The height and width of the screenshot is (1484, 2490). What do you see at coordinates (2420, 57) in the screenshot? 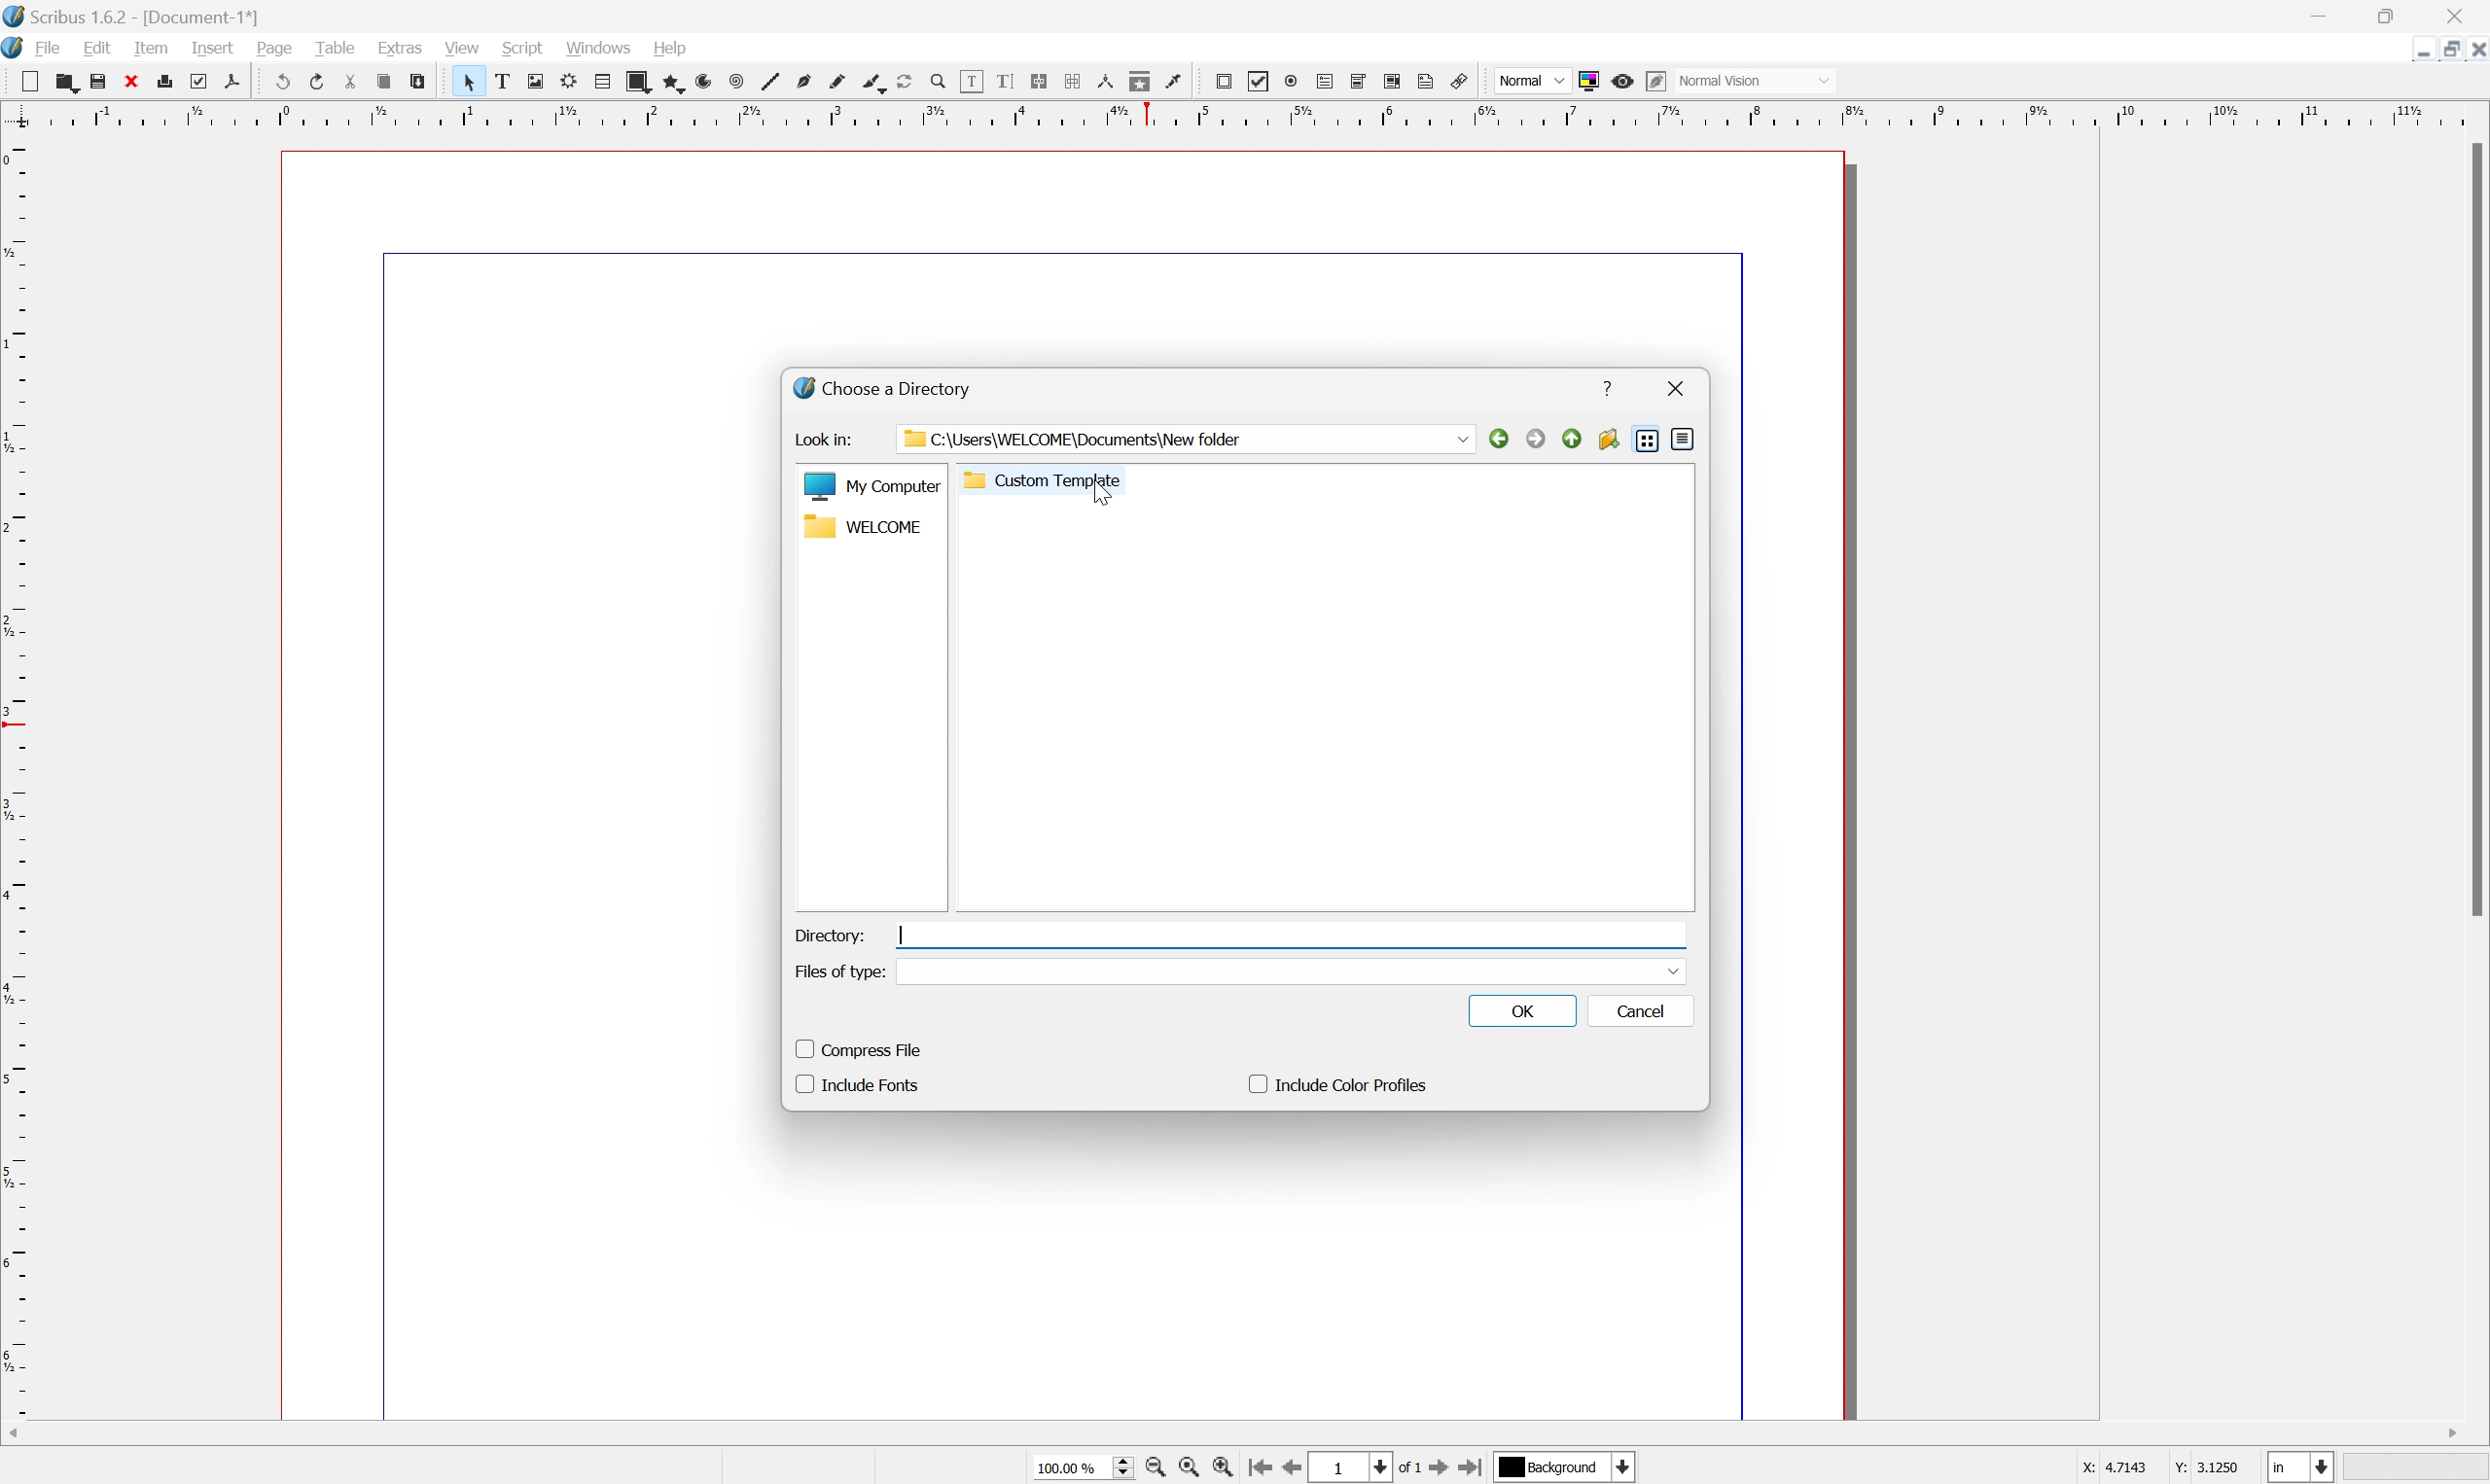
I see `Minimize` at bounding box center [2420, 57].